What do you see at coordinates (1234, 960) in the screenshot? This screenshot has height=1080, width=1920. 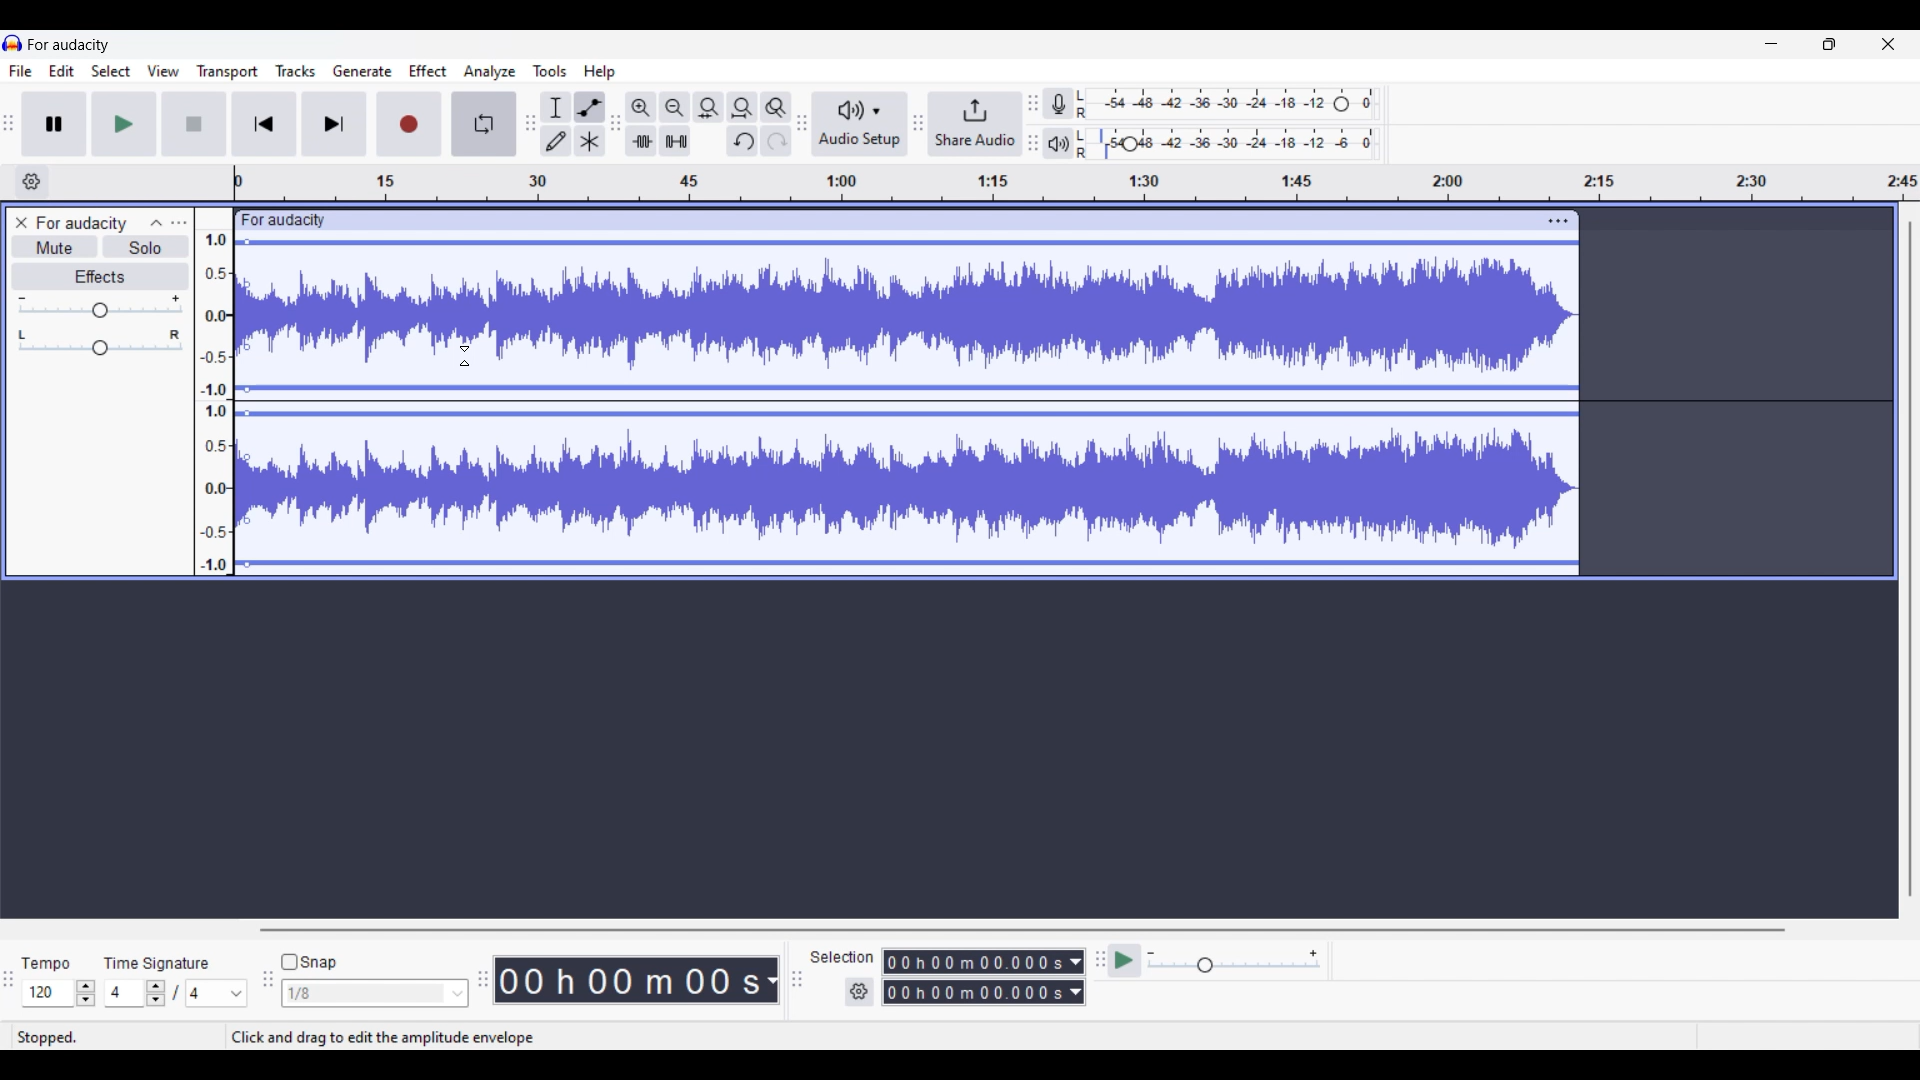 I see `Playback speed settings` at bounding box center [1234, 960].